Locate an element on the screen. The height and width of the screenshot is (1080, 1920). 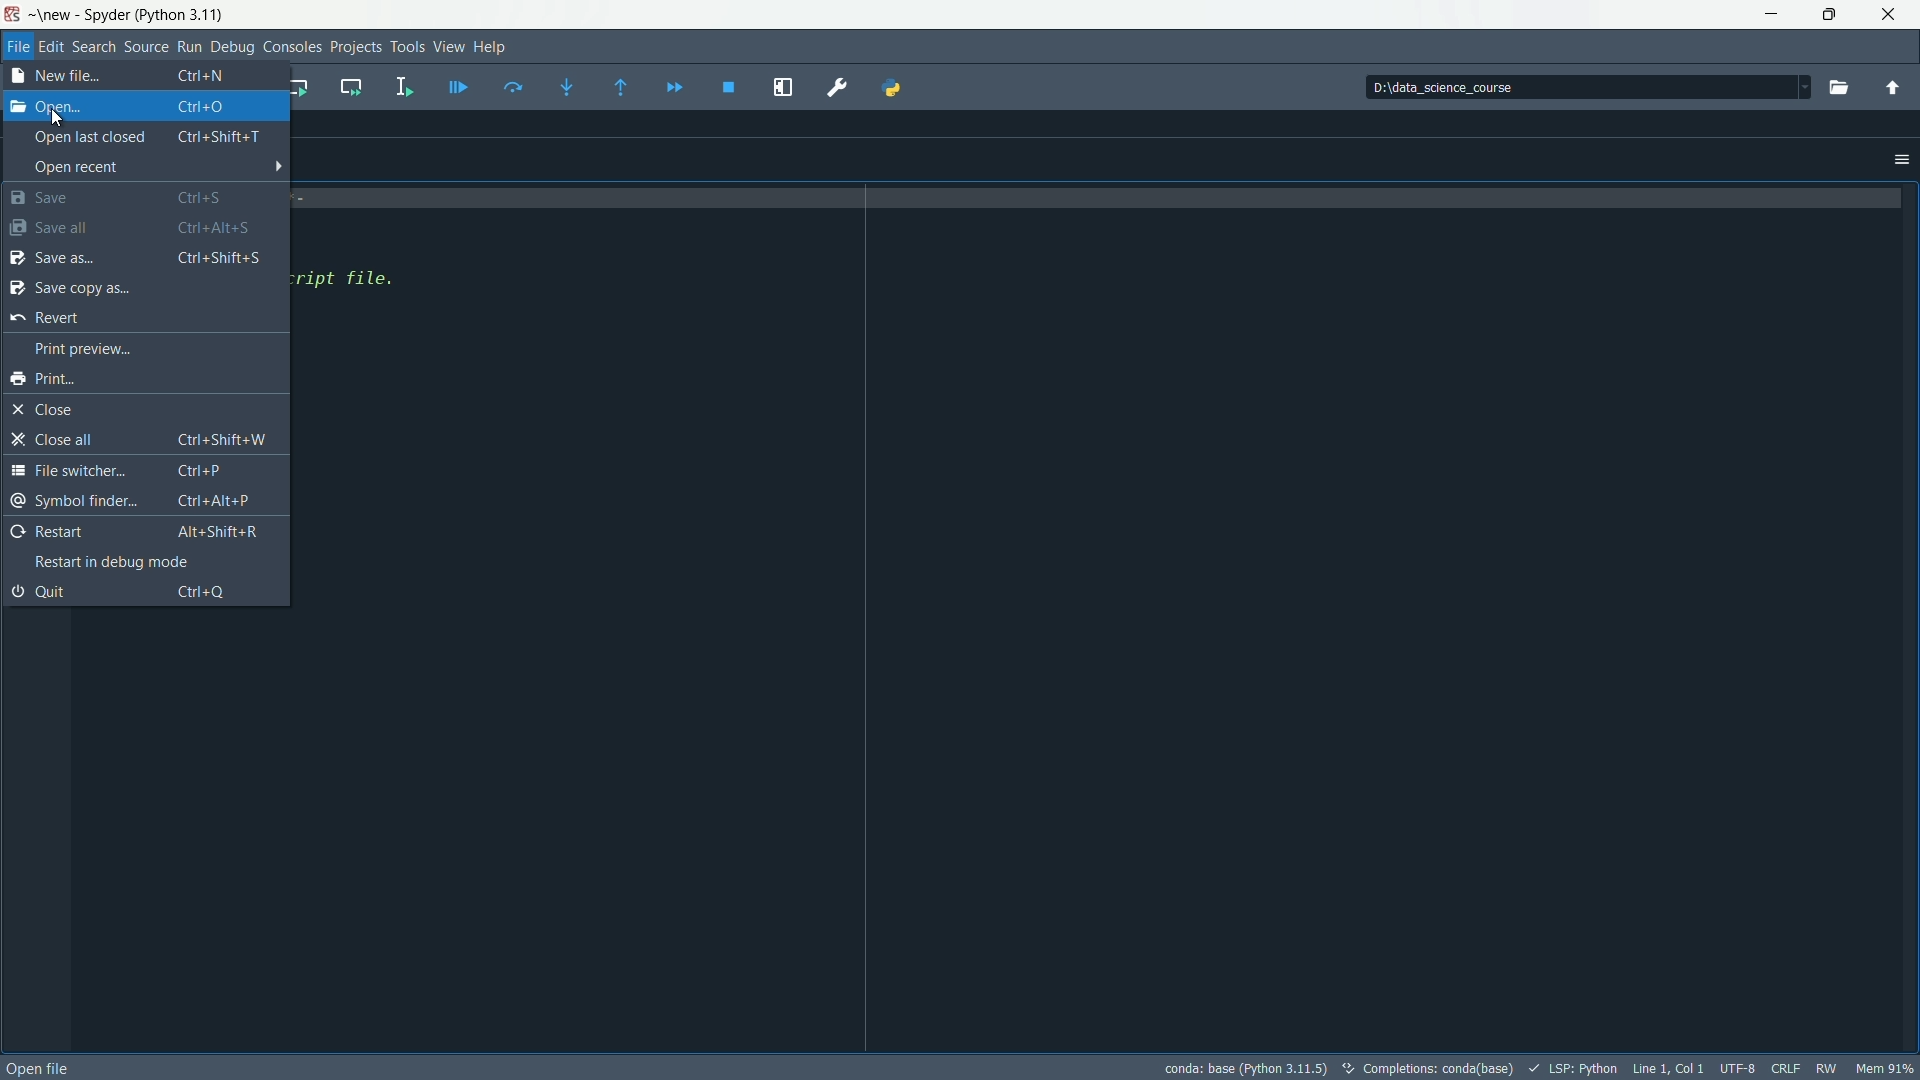
python interpretor is located at coordinates (1249, 1068).